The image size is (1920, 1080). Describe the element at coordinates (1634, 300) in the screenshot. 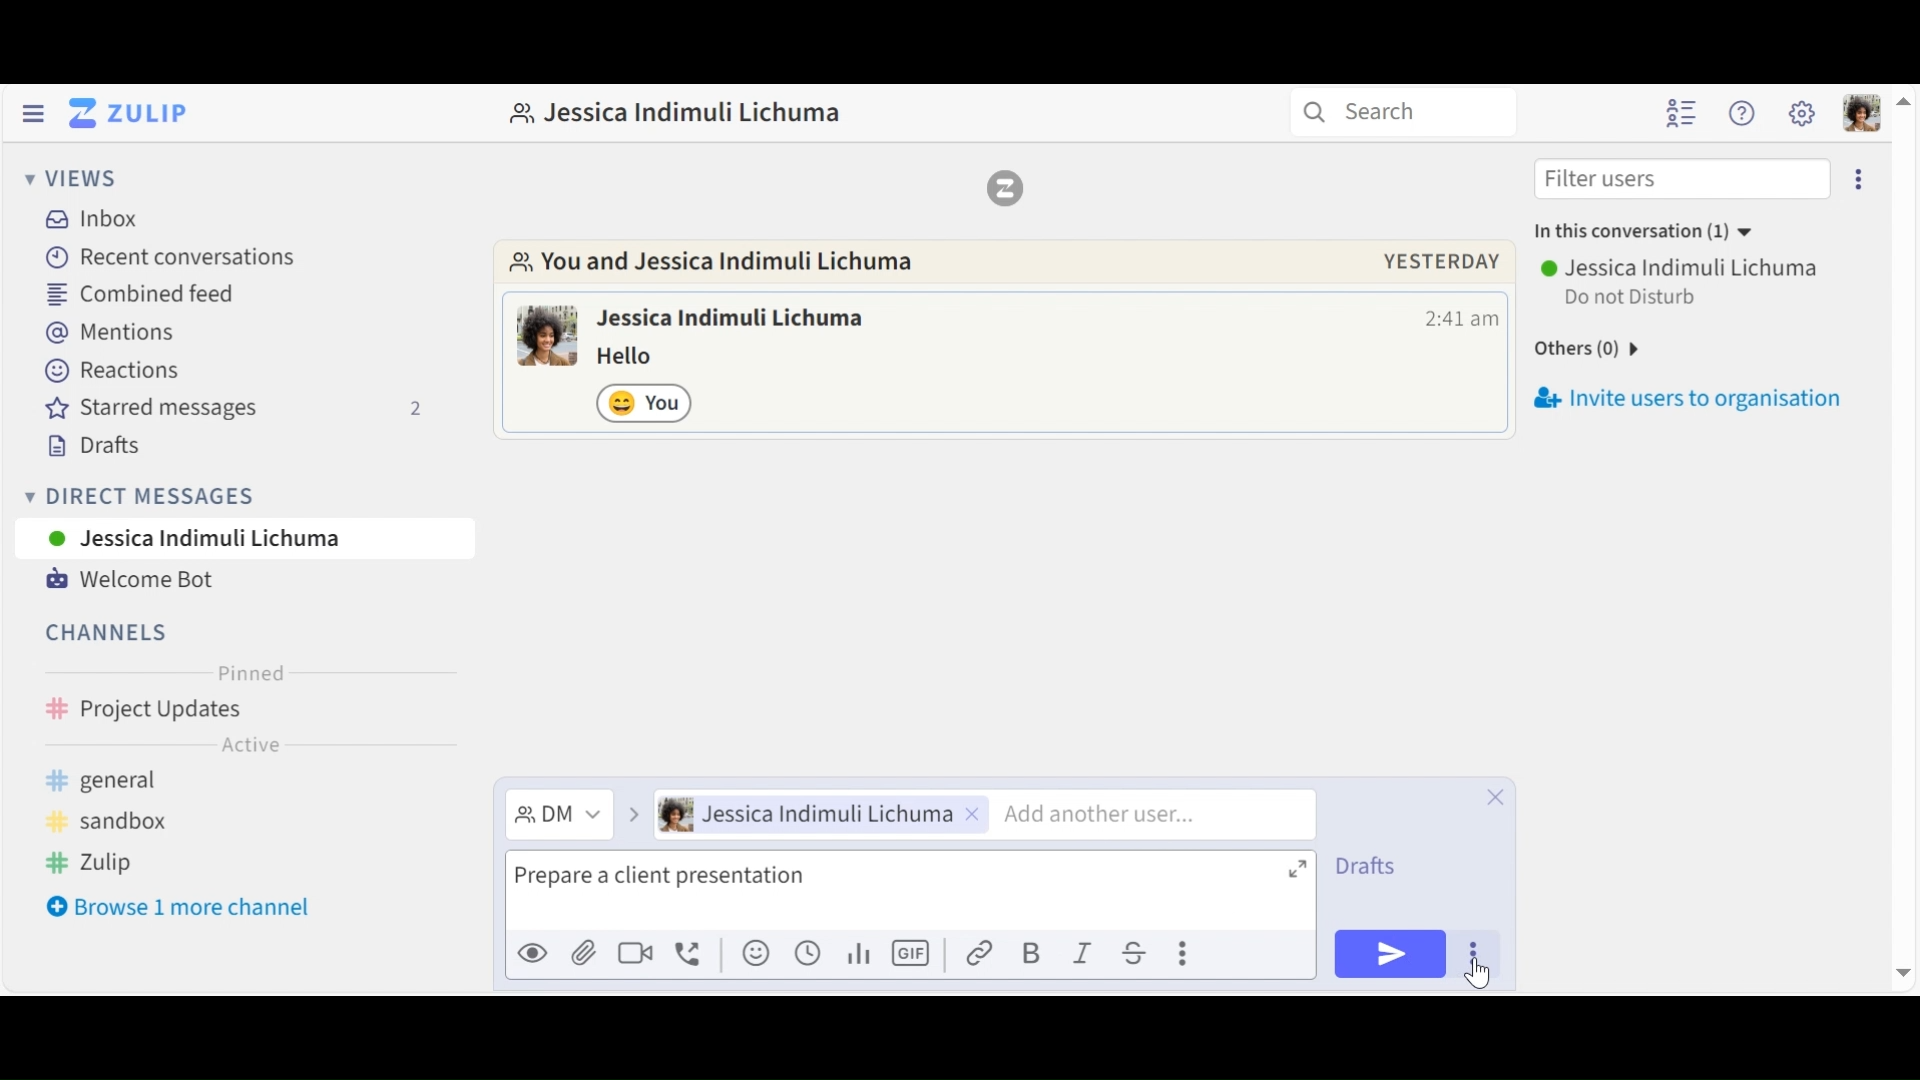

I see `Status` at that location.